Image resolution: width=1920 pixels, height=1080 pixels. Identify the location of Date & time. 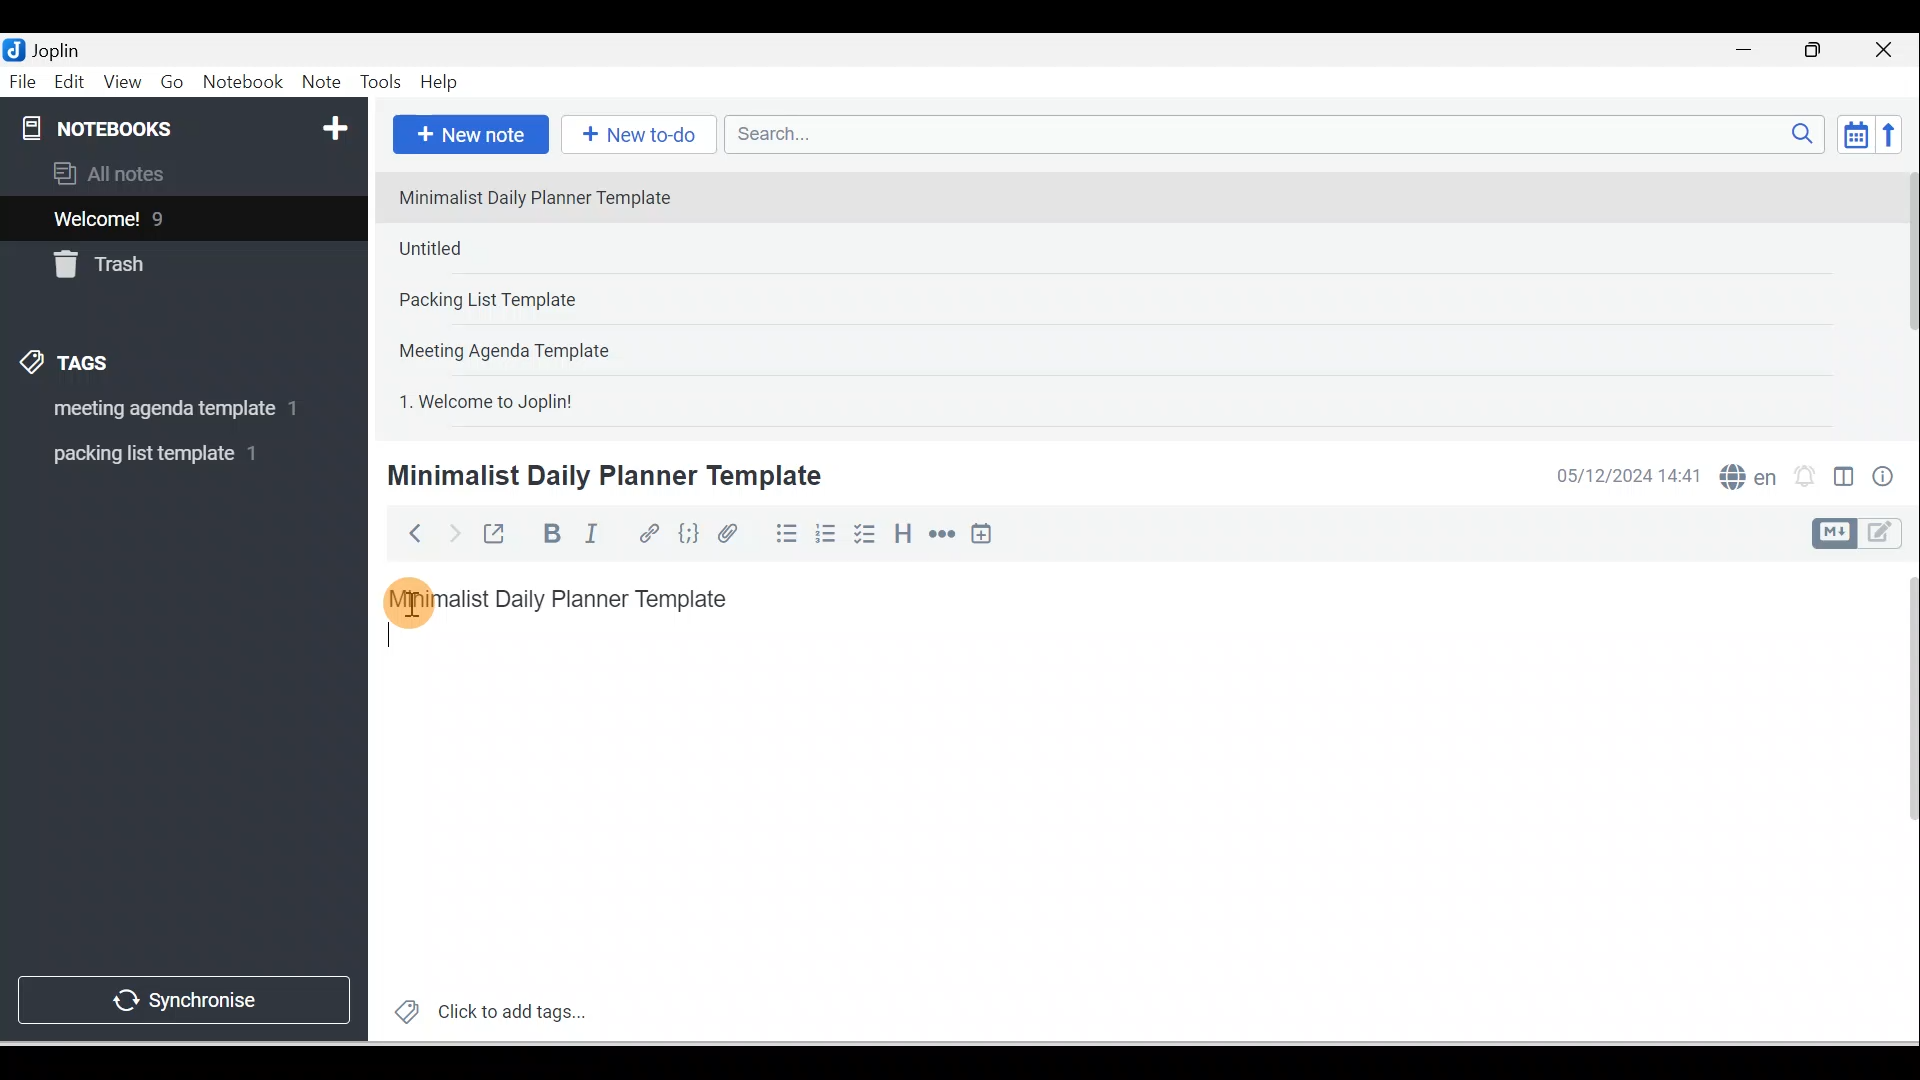
(1625, 476).